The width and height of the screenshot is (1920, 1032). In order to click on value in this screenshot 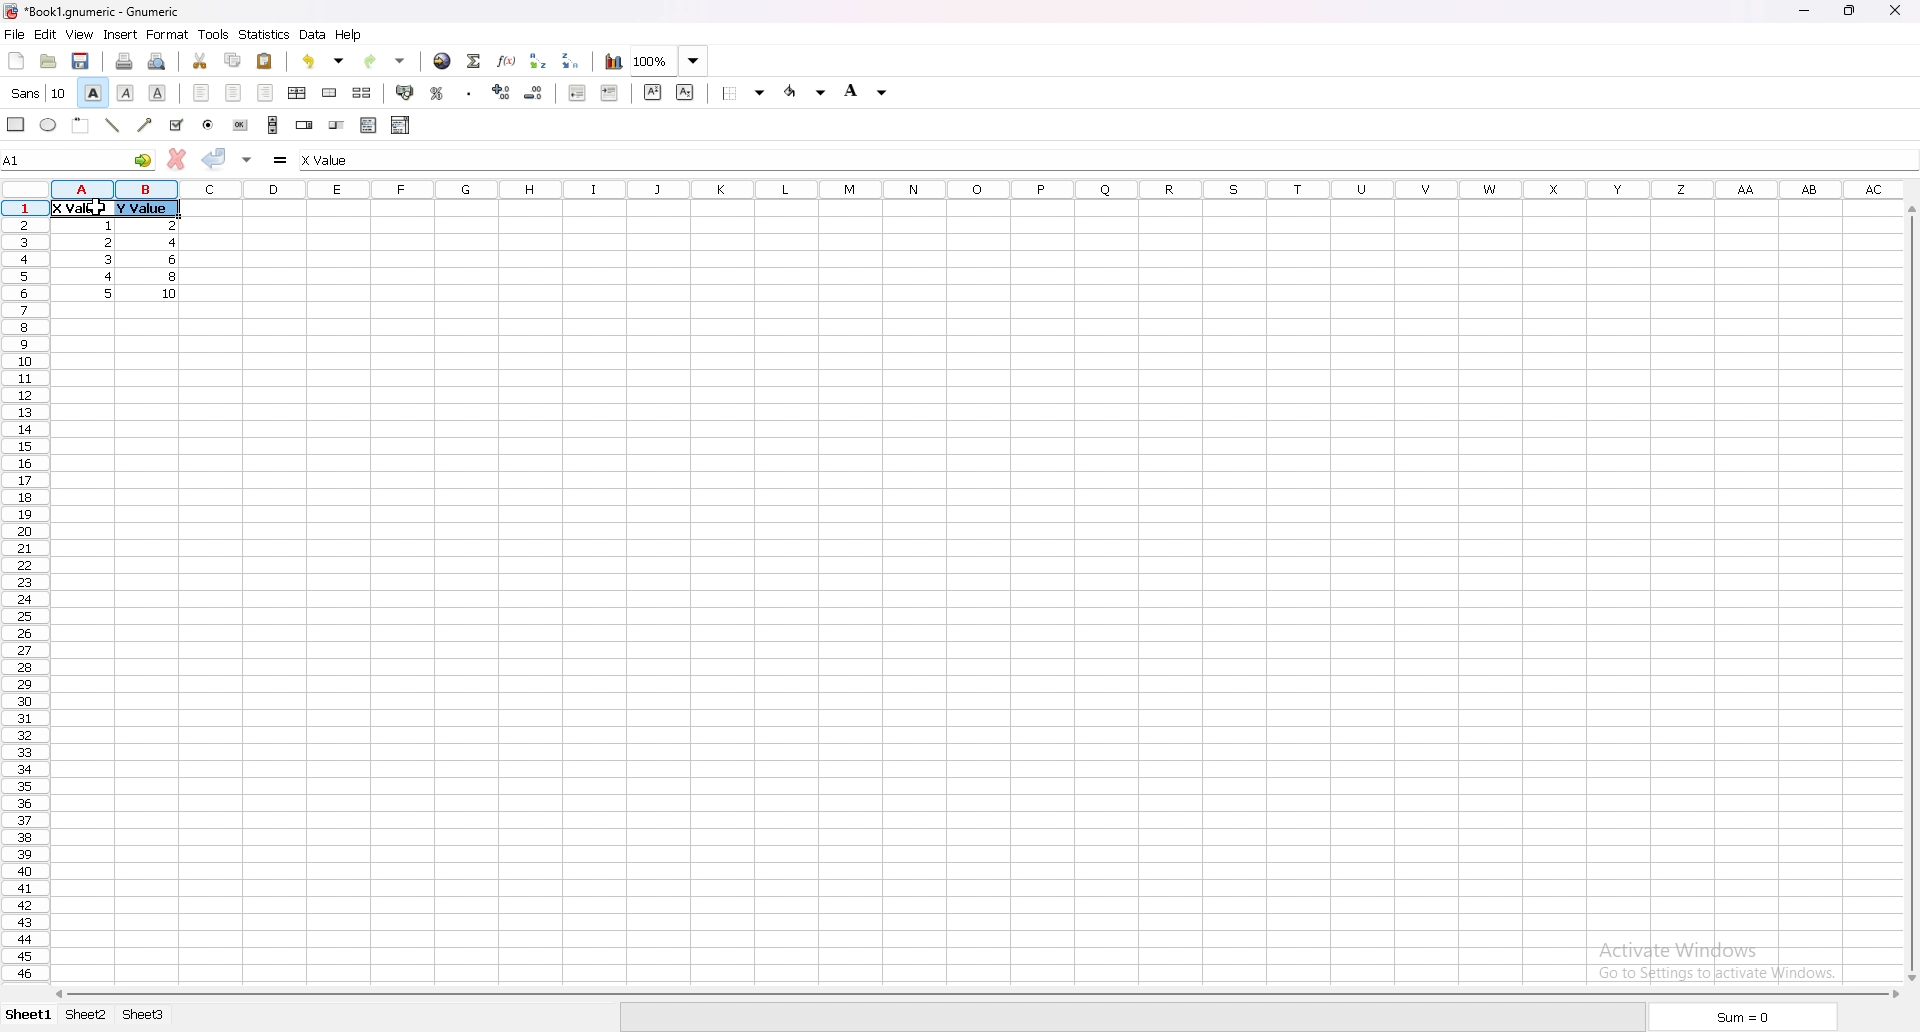, I will do `click(174, 225)`.